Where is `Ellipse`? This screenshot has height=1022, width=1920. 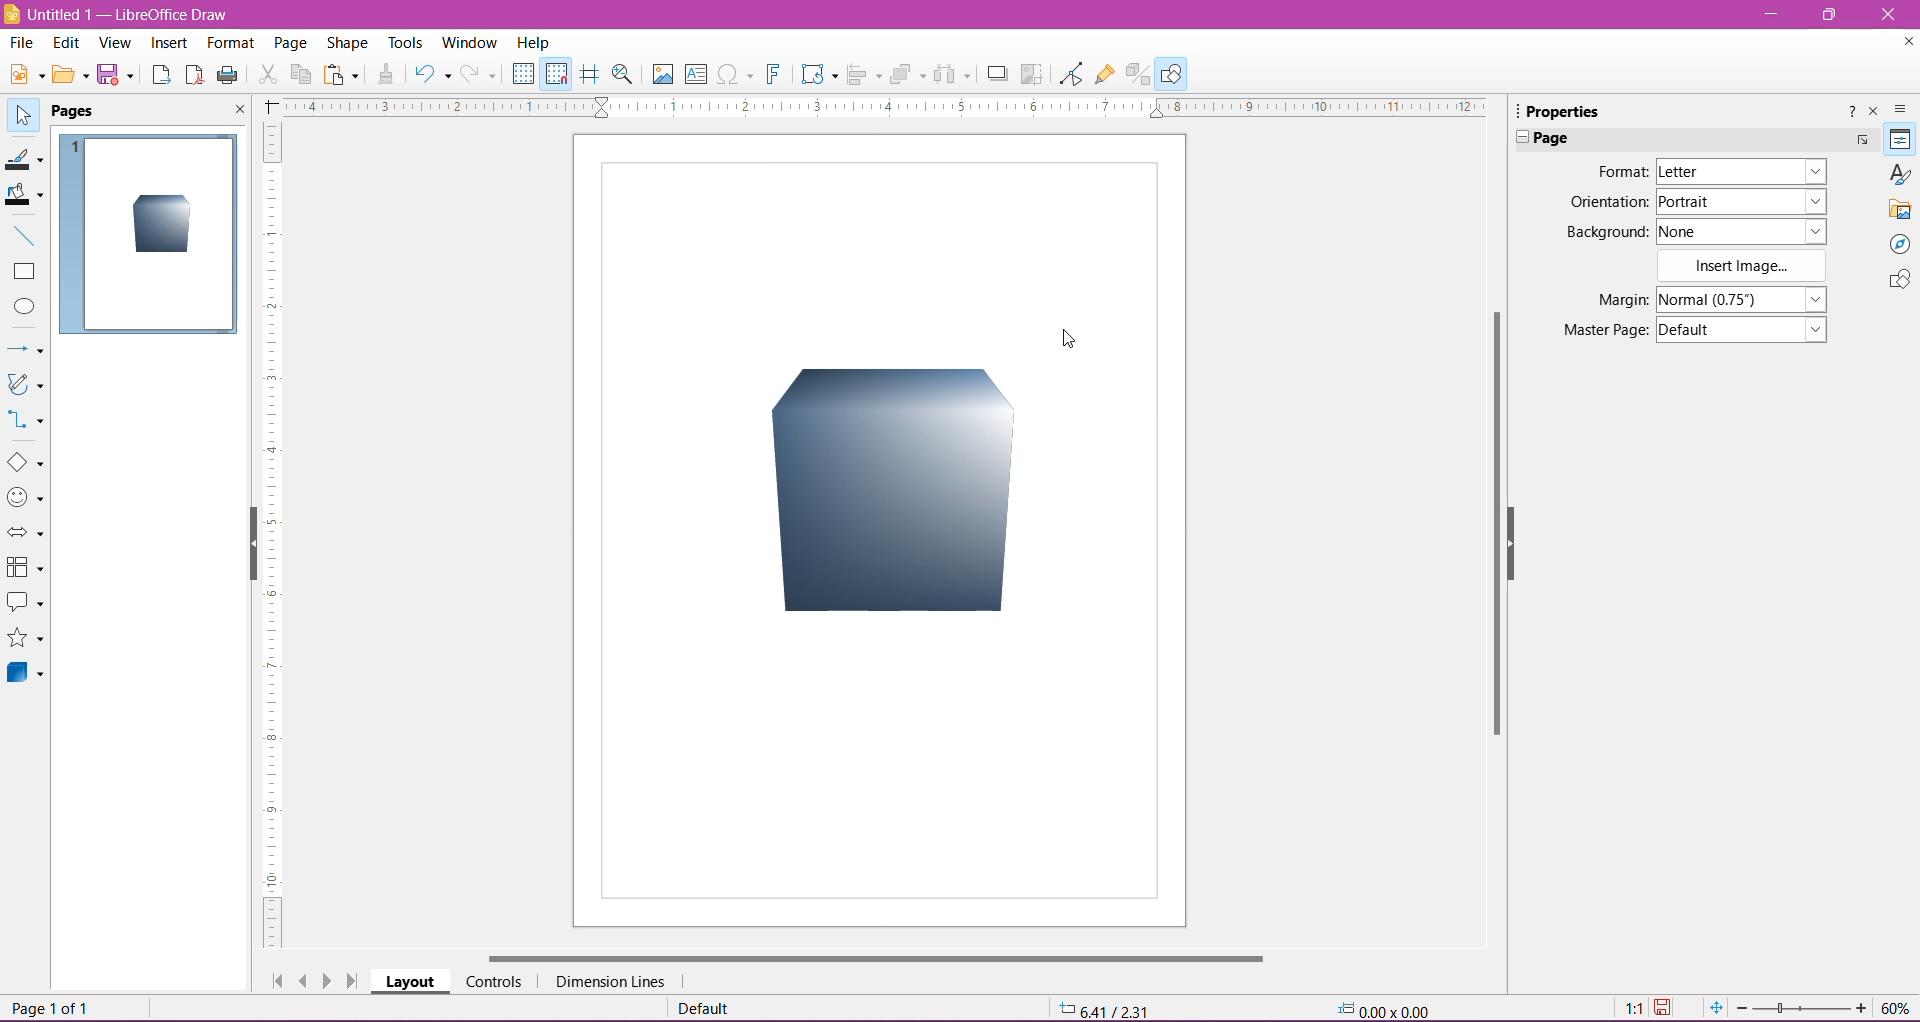
Ellipse is located at coordinates (23, 307).